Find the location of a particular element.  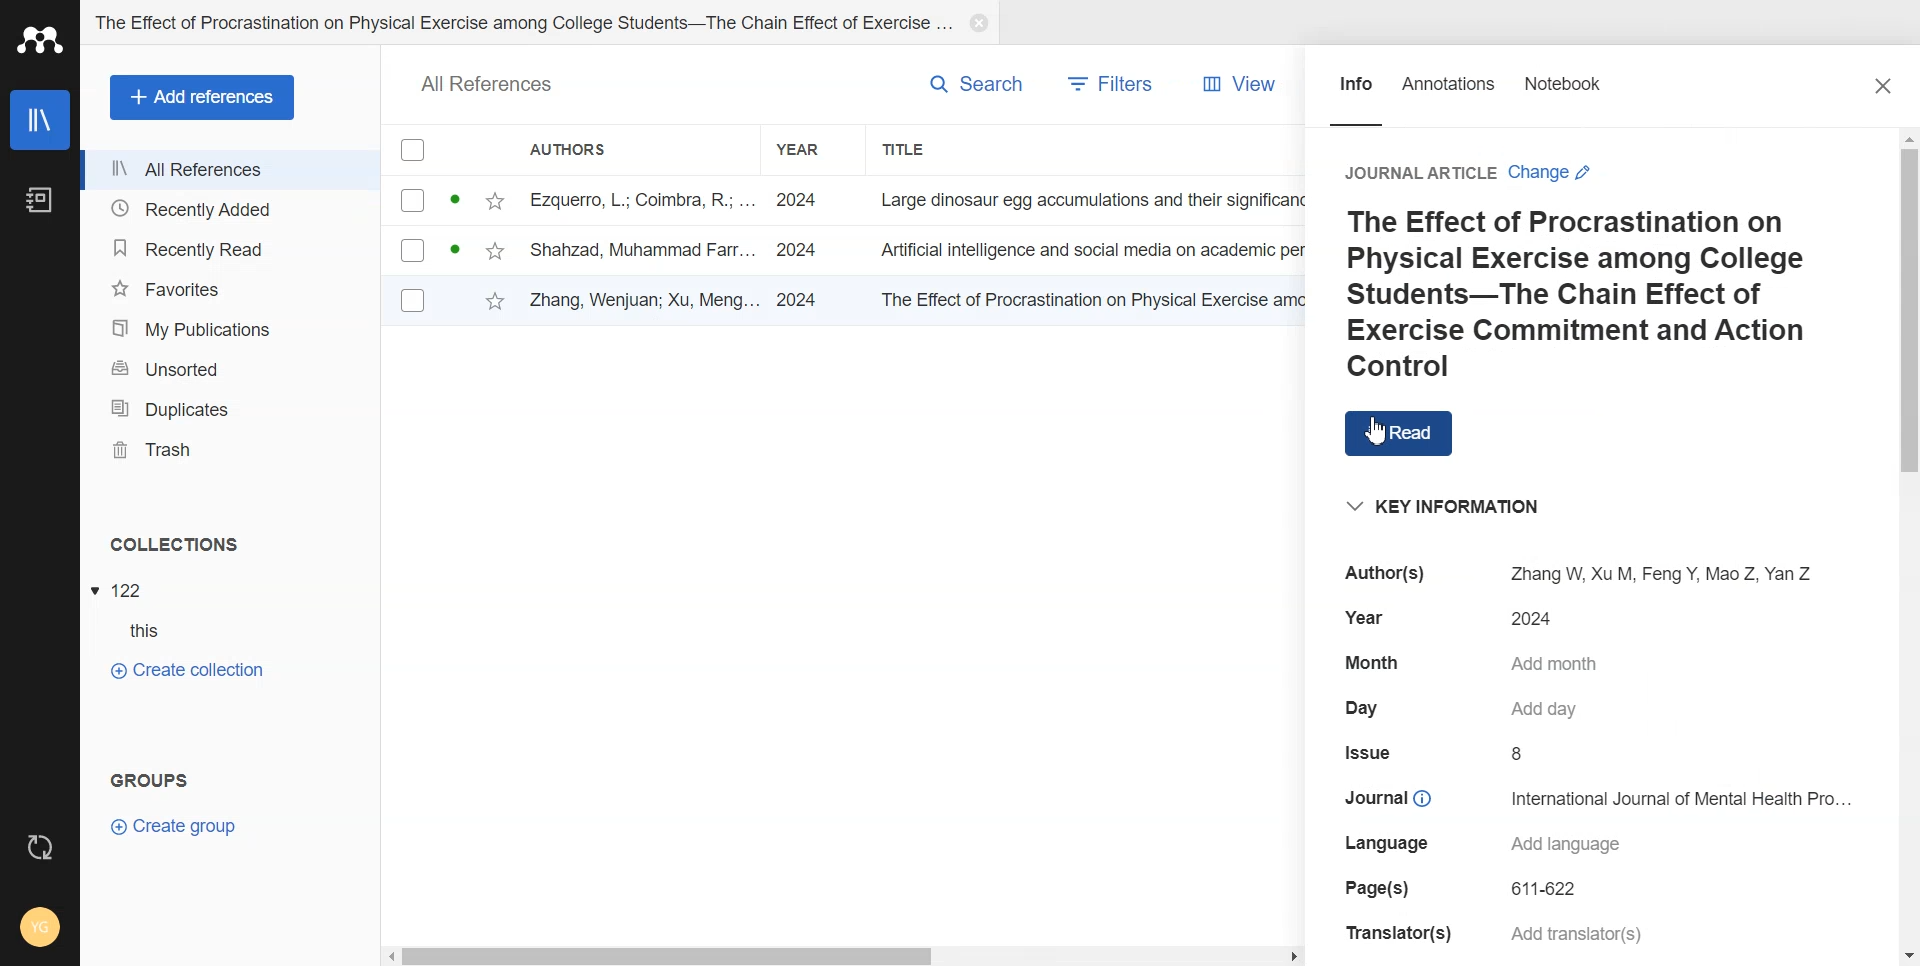

Recently Added is located at coordinates (231, 209).